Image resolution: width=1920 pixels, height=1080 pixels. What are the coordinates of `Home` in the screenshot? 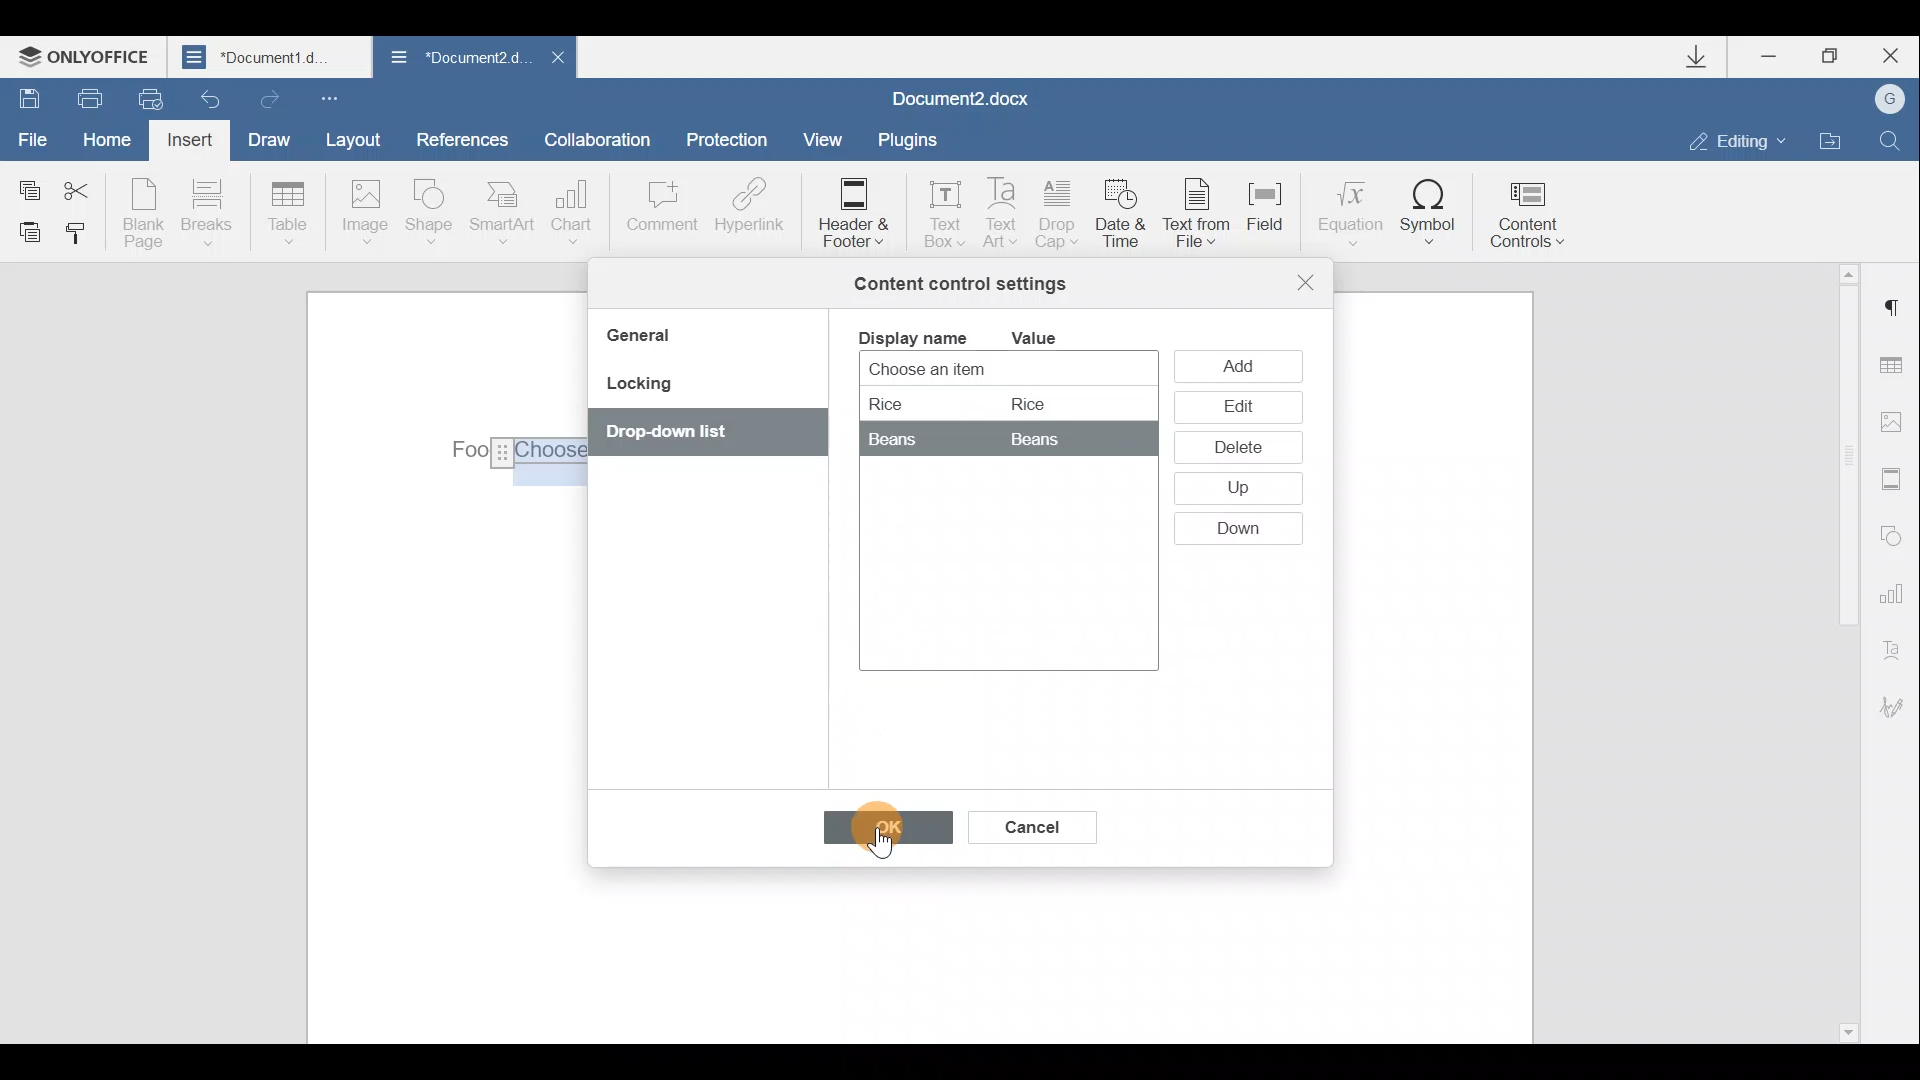 It's located at (114, 142).